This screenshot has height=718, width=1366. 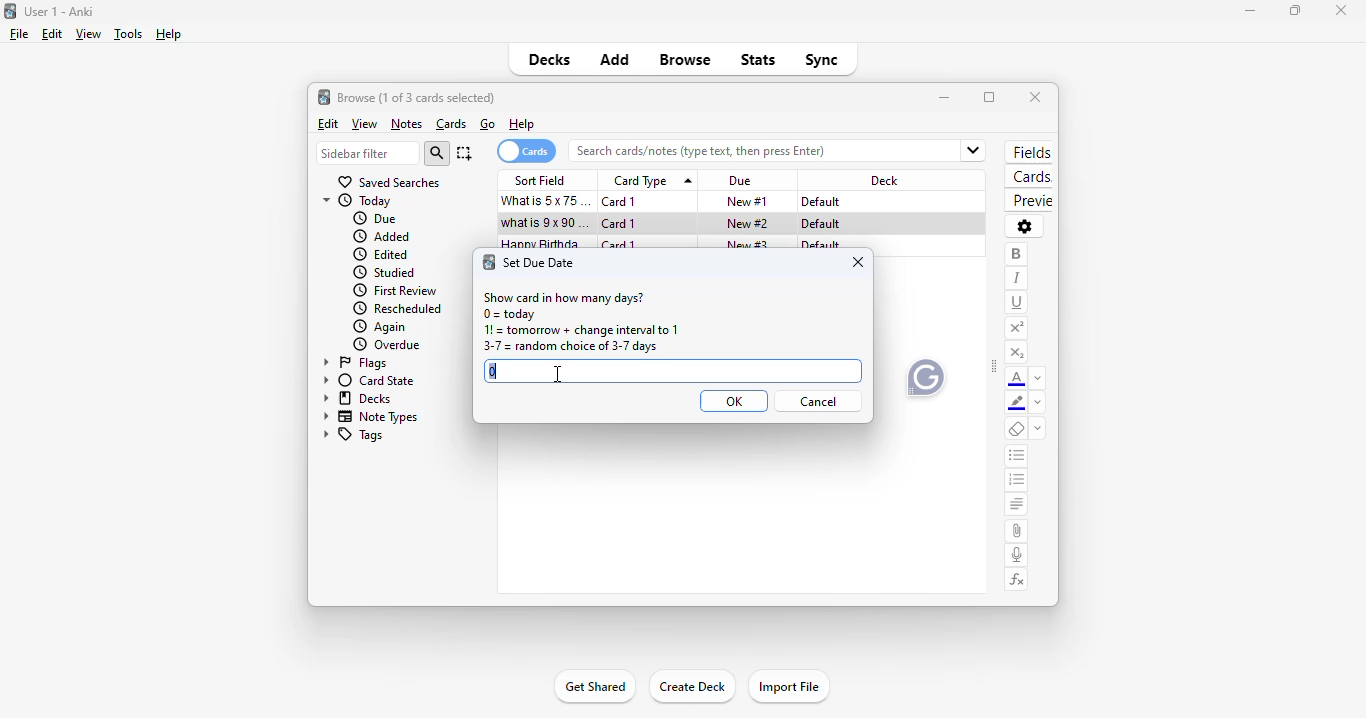 I want to click on get shared, so click(x=596, y=686).